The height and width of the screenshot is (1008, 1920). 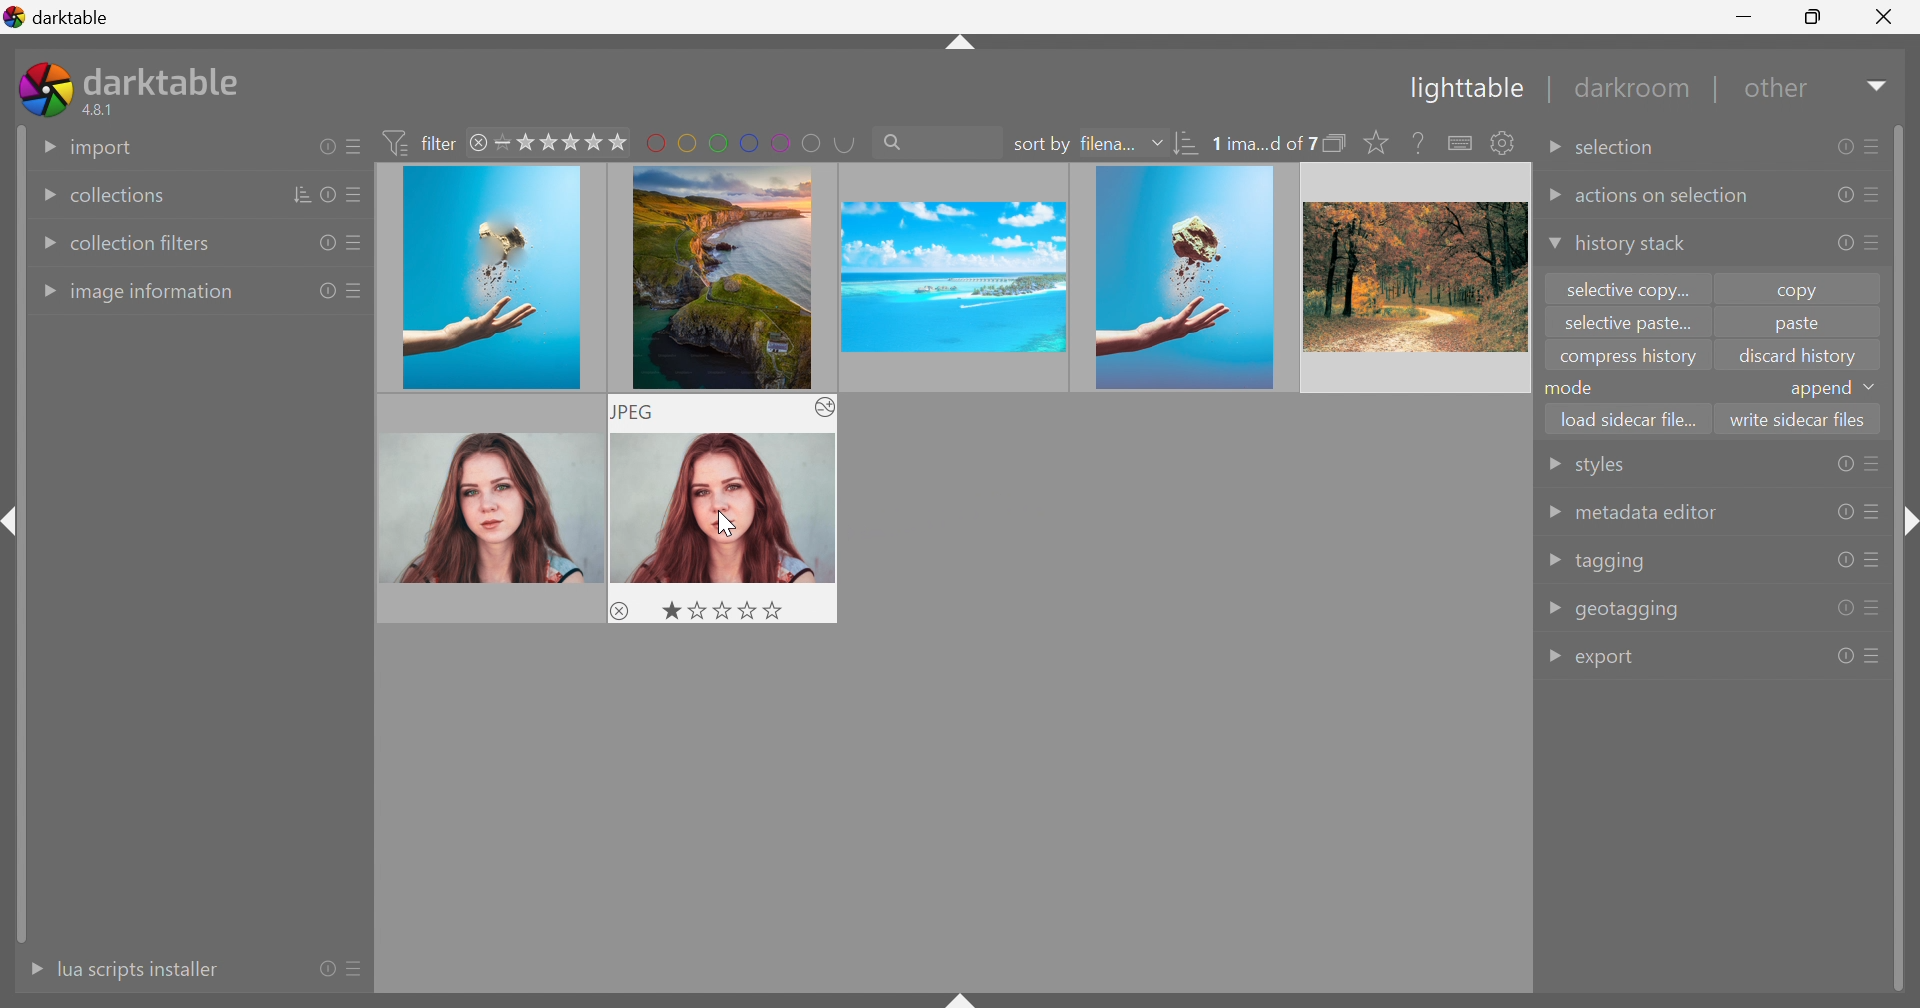 What do you see at coordinates (154, 294) in the screenshot?
I see `image information` at bounding box center [154, 294].